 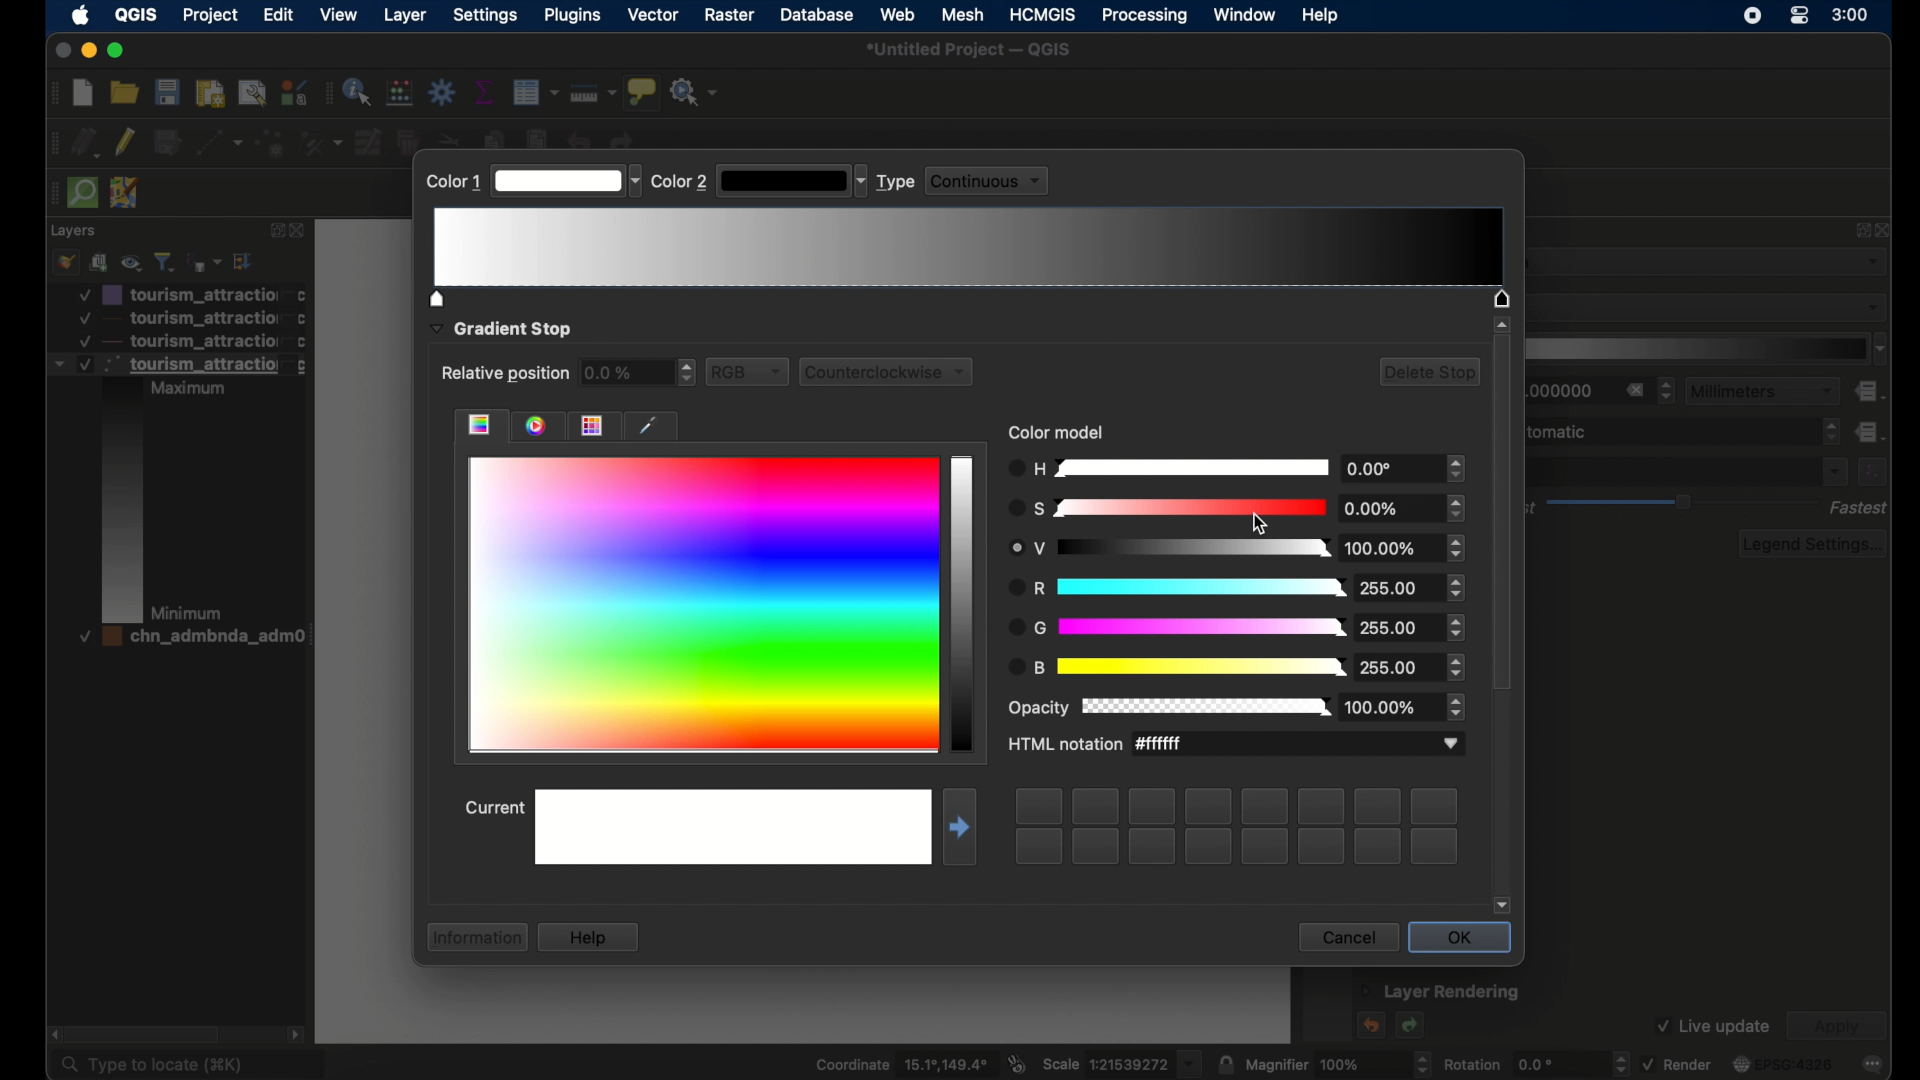 What do you see at coordinates (793, 181) in the screenshot?
I see `dropdown` at bounding box center [793, 181].